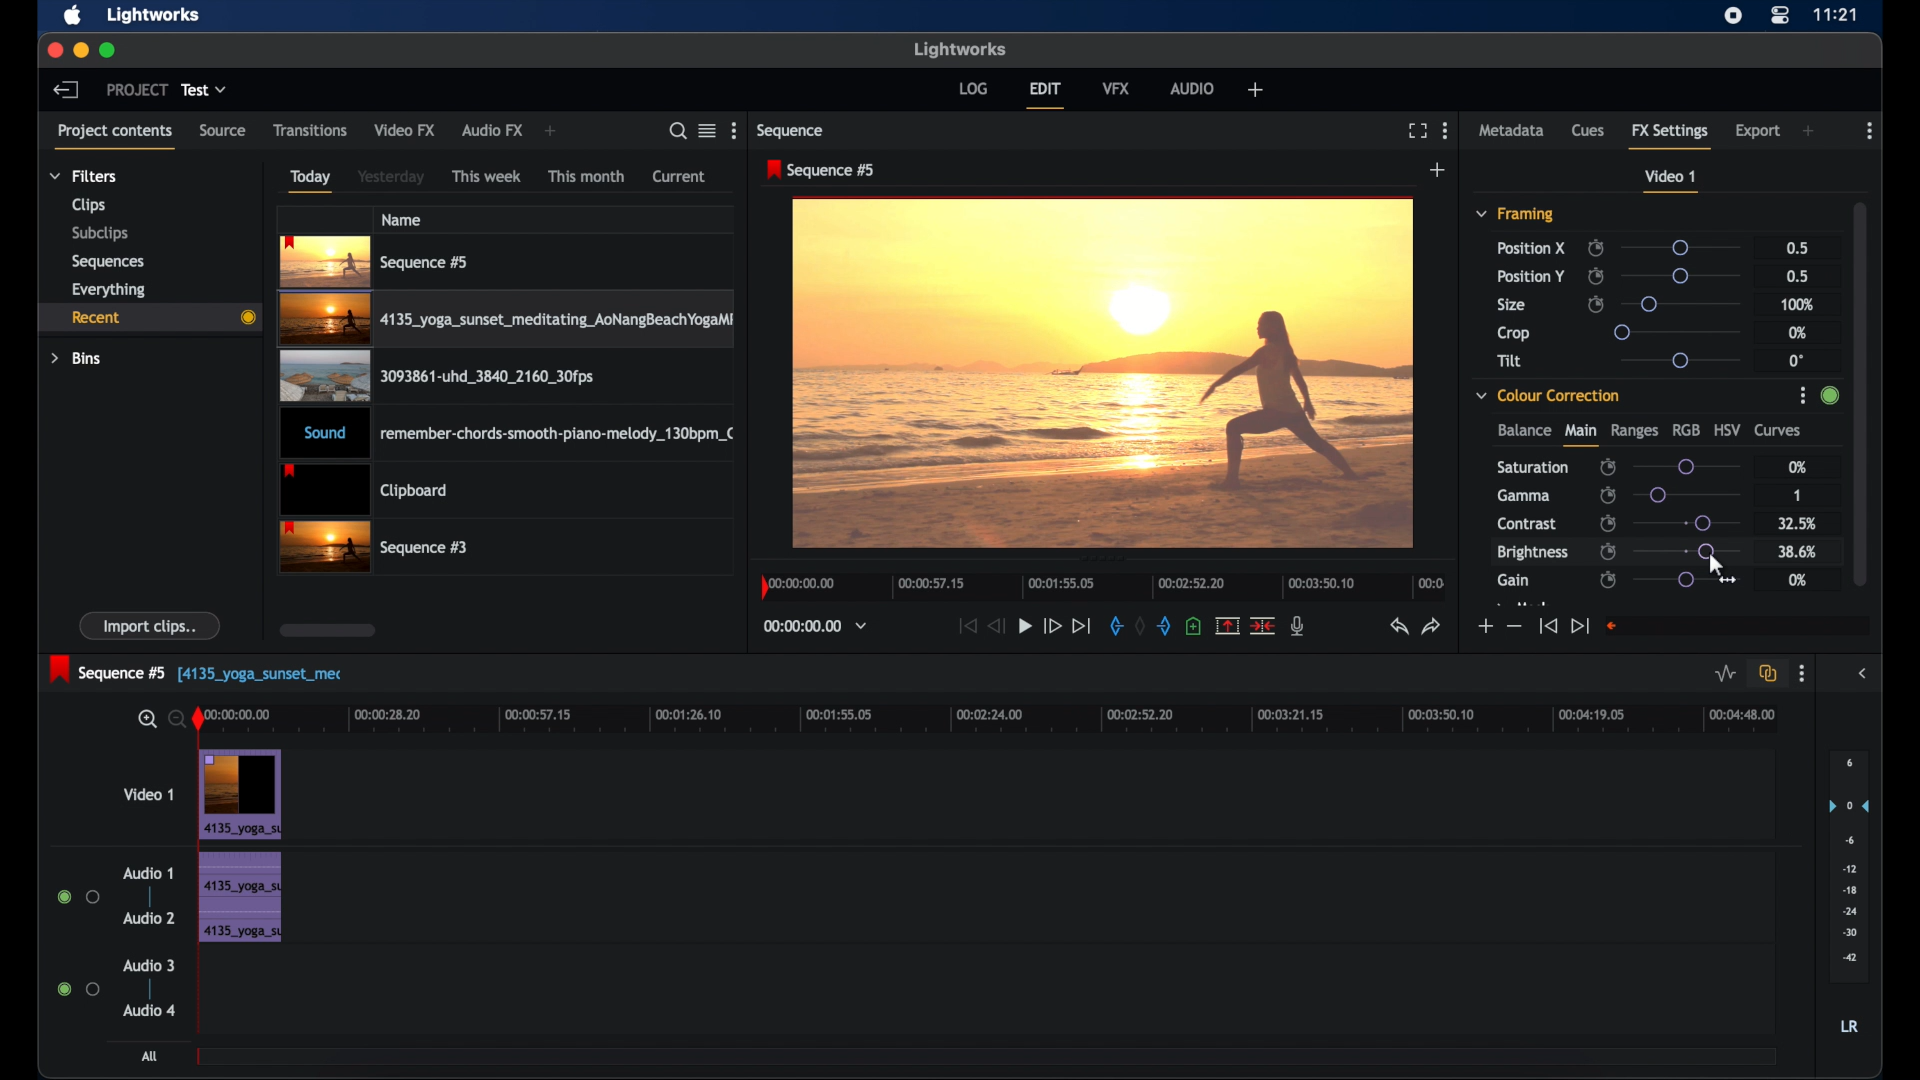 The width and height of the screenshot is (1920, 1080). I want to click on options, so click(1796, 398).